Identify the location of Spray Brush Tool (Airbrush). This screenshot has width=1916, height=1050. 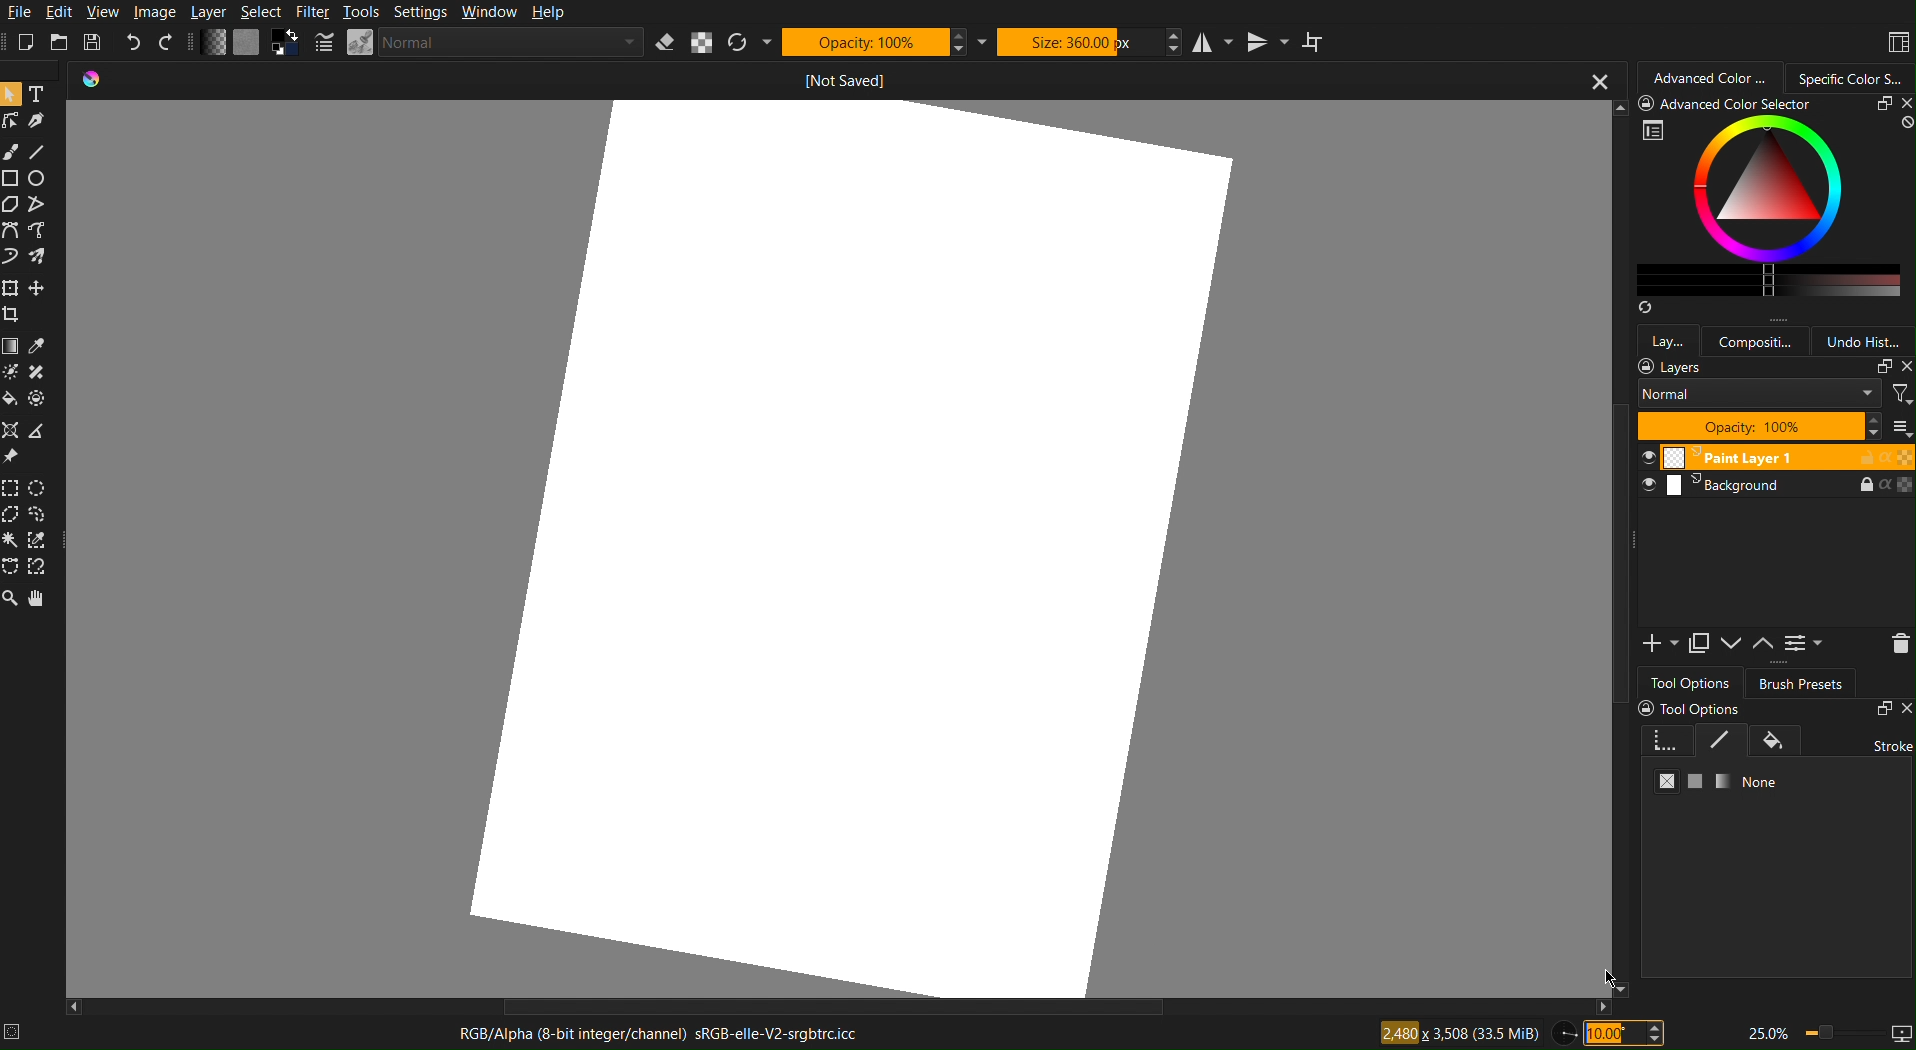
(38, 256).